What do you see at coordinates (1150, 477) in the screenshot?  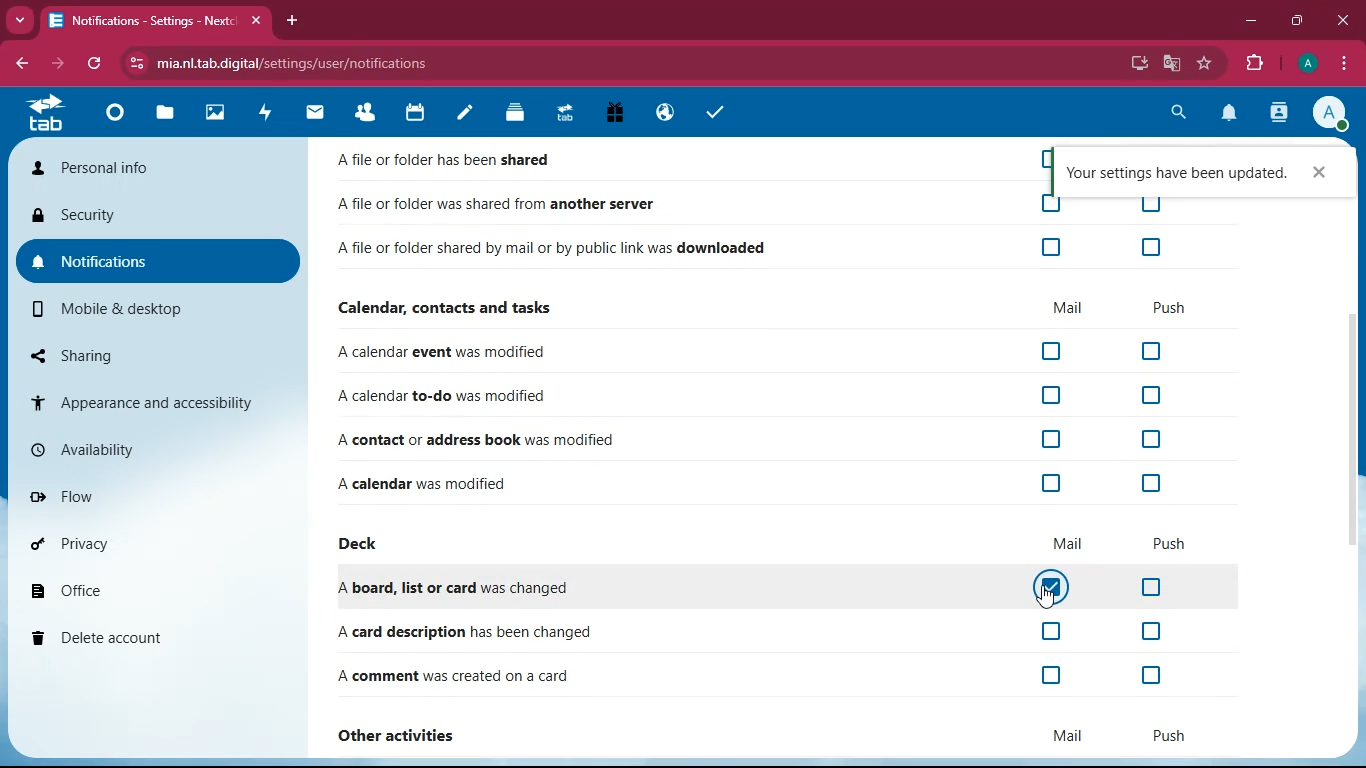 I see `off` at bounding box center [1150, 477].